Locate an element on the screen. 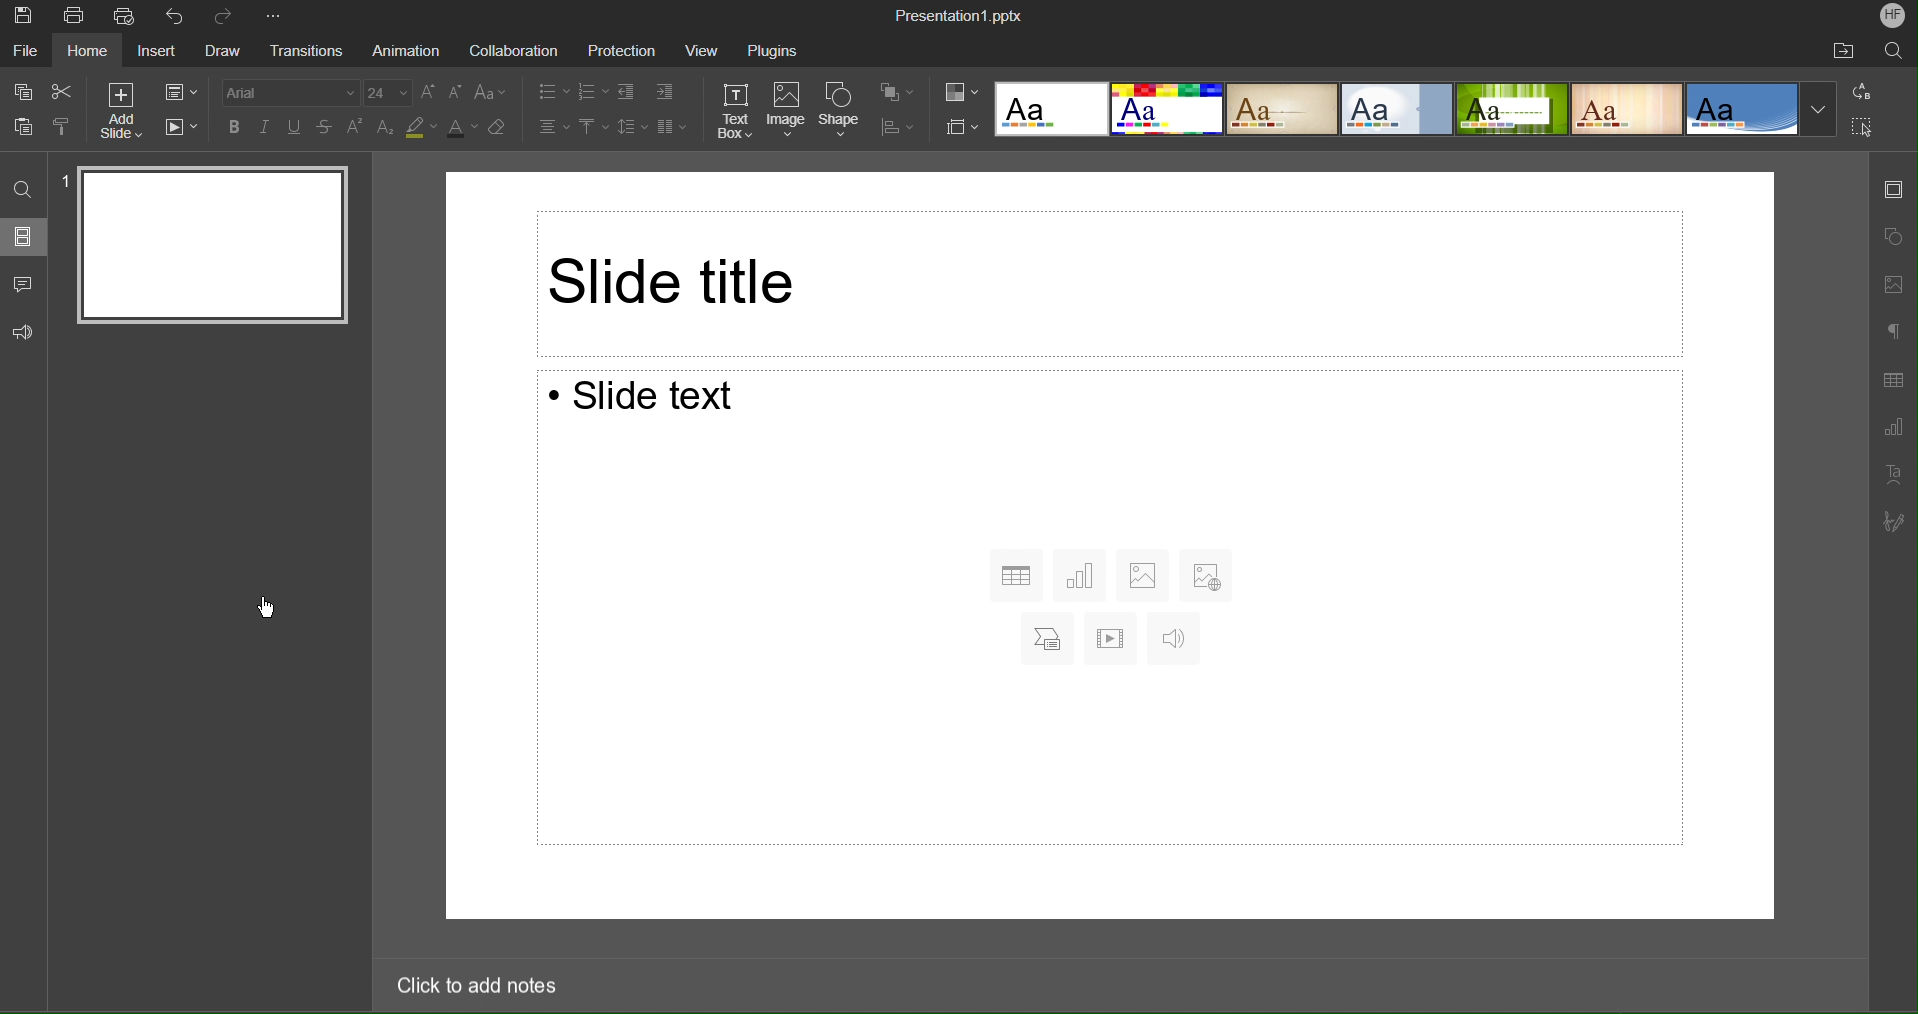 Image resolution: width=1918 pixels, height=1014 pixels. Columns is located at coordinates (669, 124).